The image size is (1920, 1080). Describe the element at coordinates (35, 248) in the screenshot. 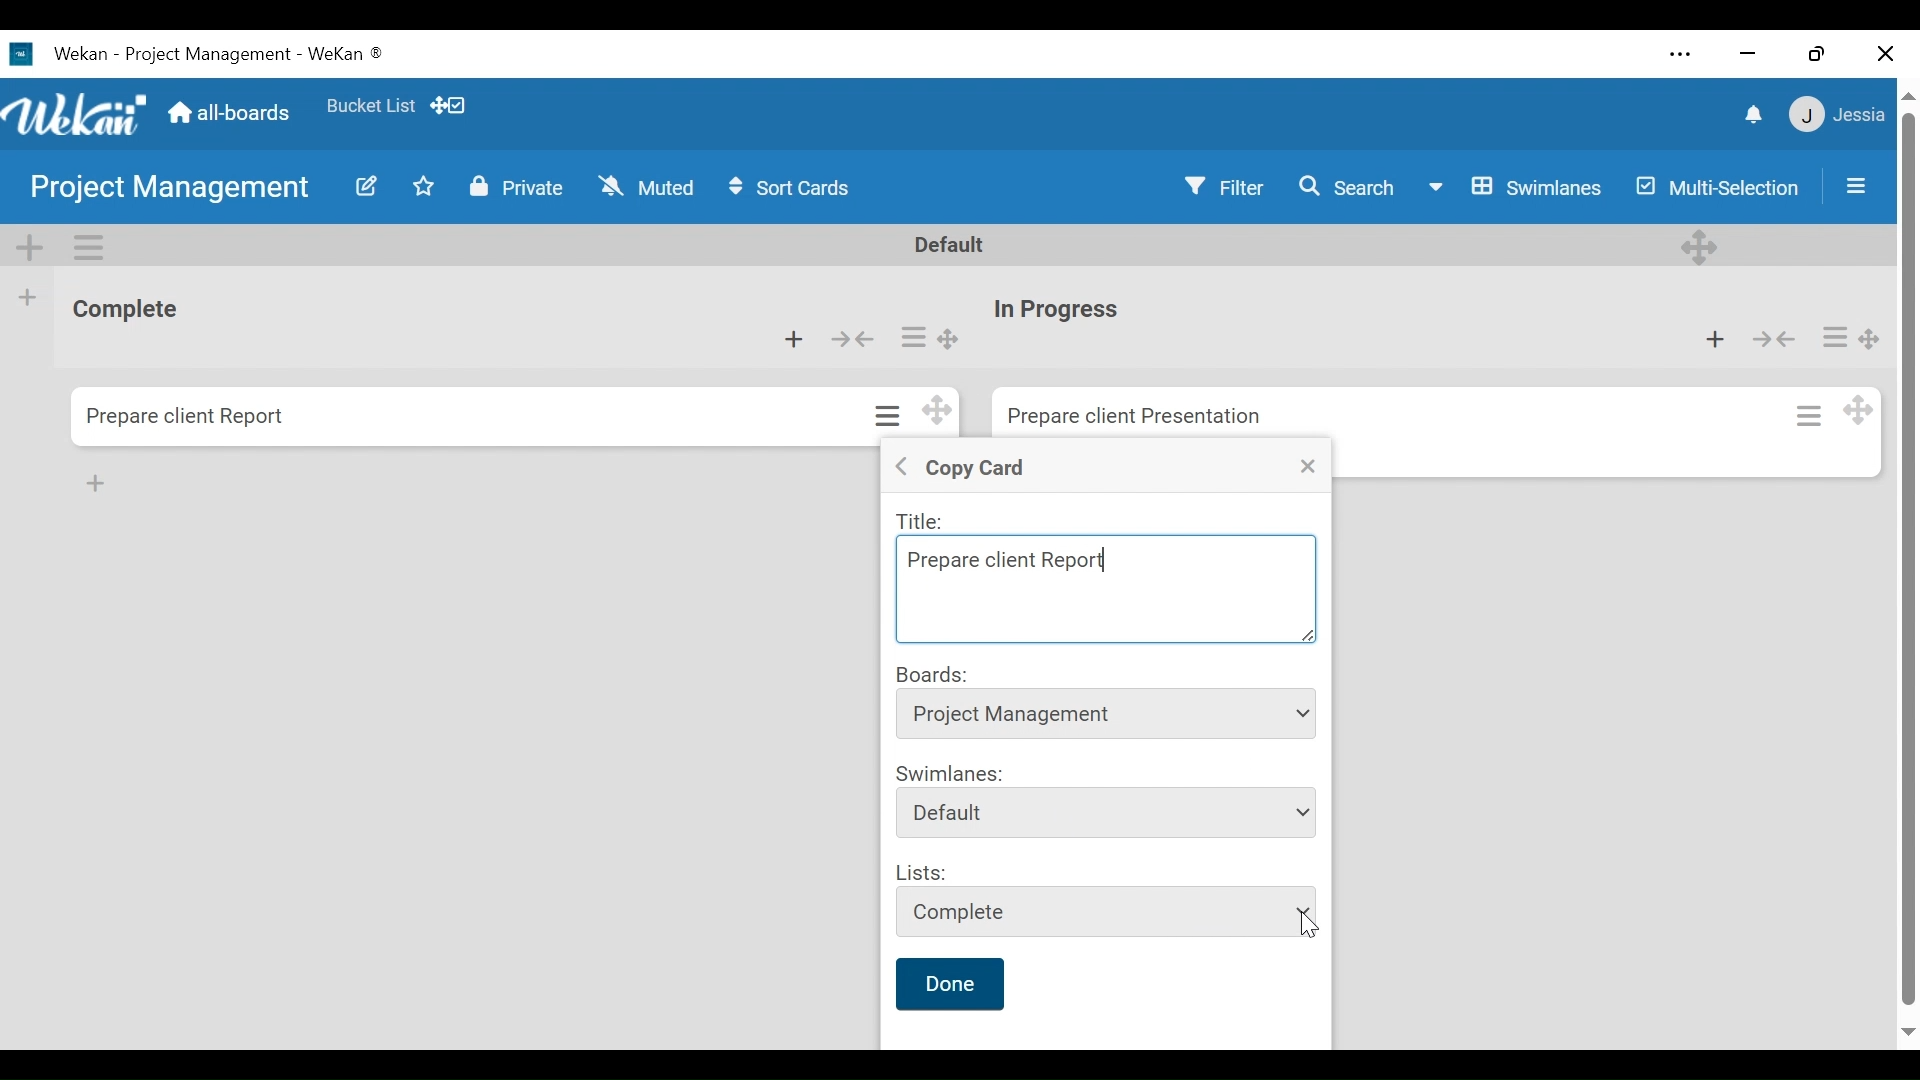

I see `Add Swimlane` at that location.